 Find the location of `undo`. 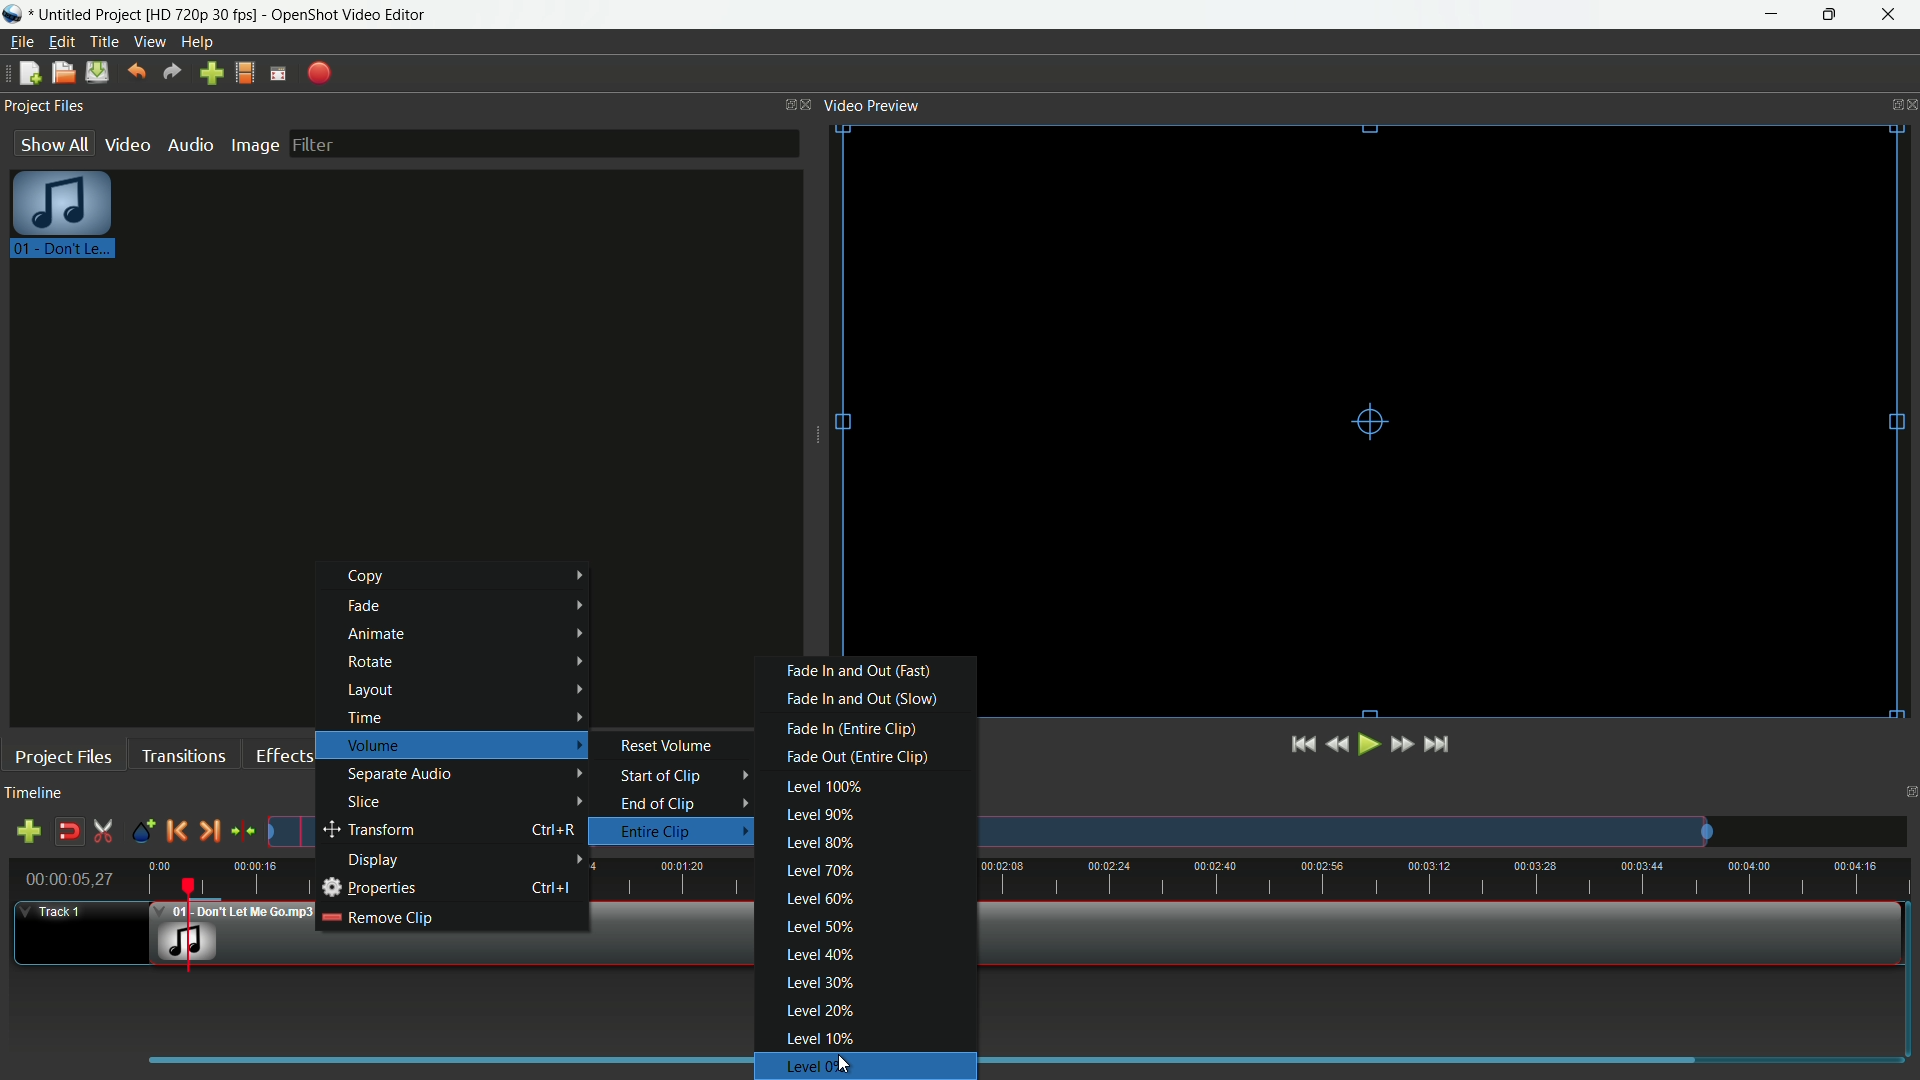

undo is located at coordinates (138, 73).